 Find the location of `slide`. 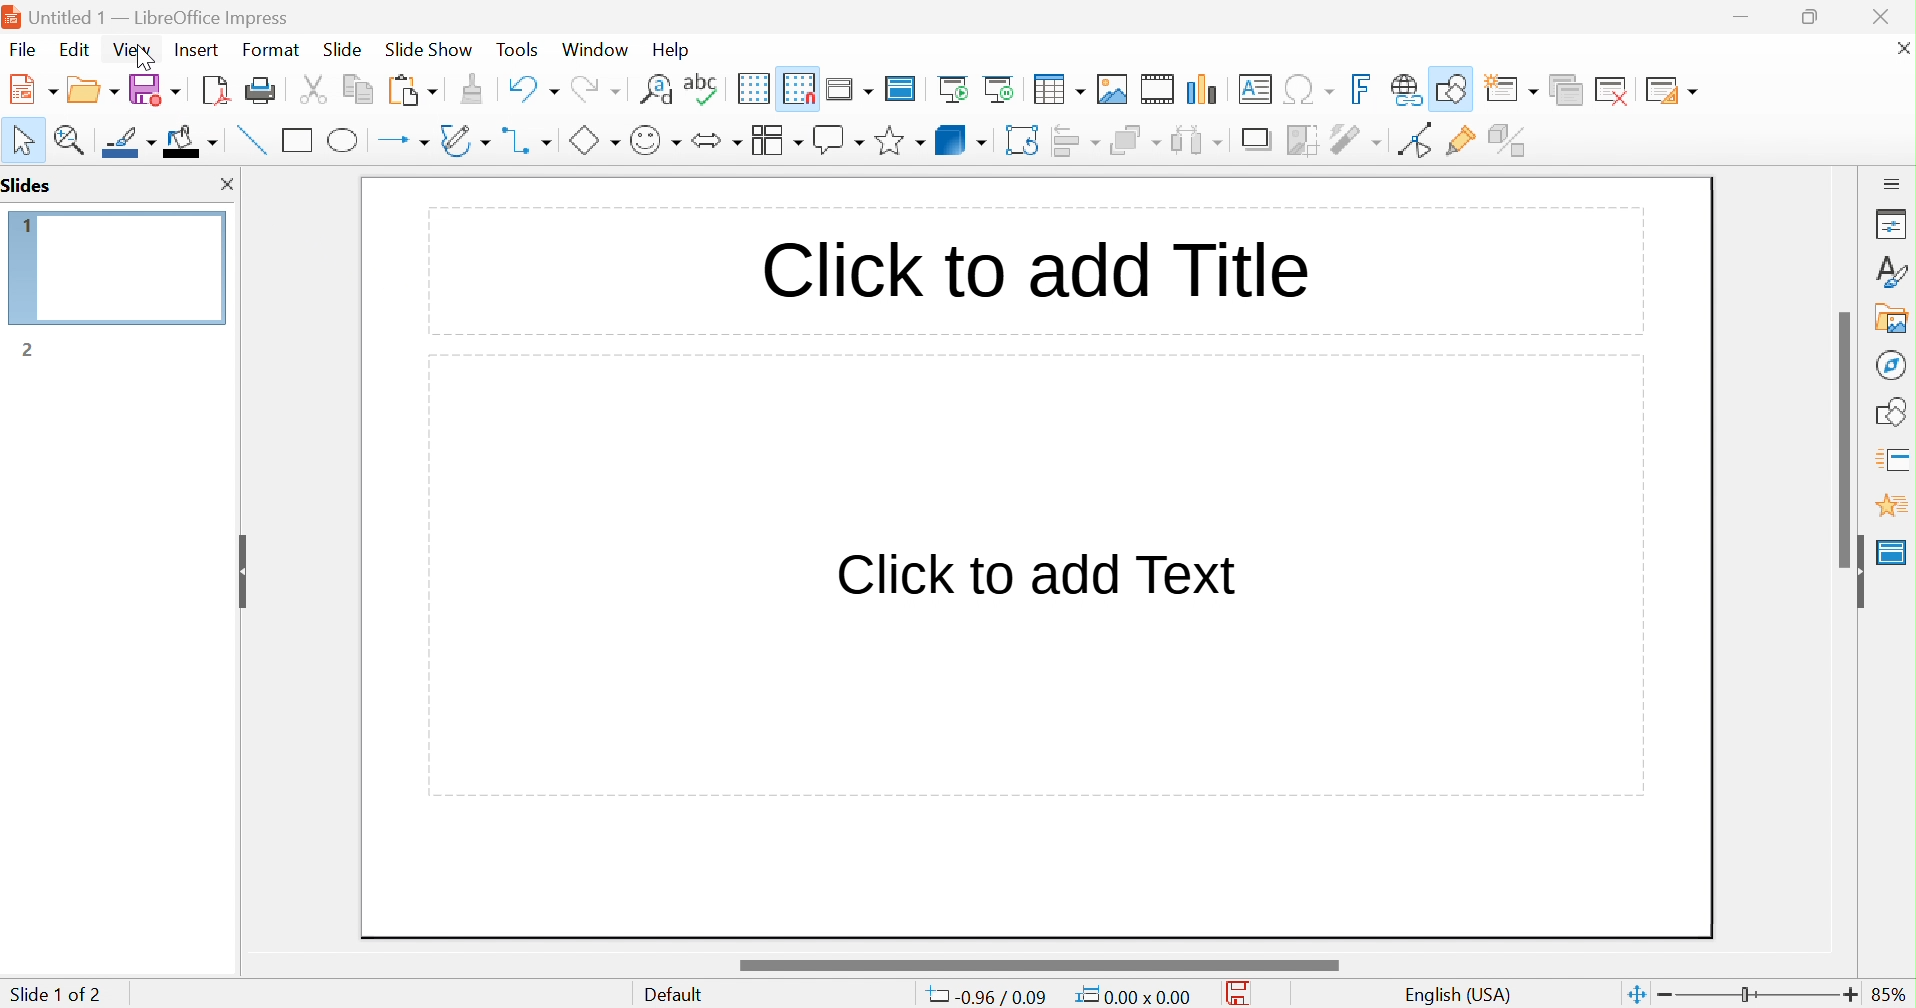

slide is located at coordinates (343, 50).